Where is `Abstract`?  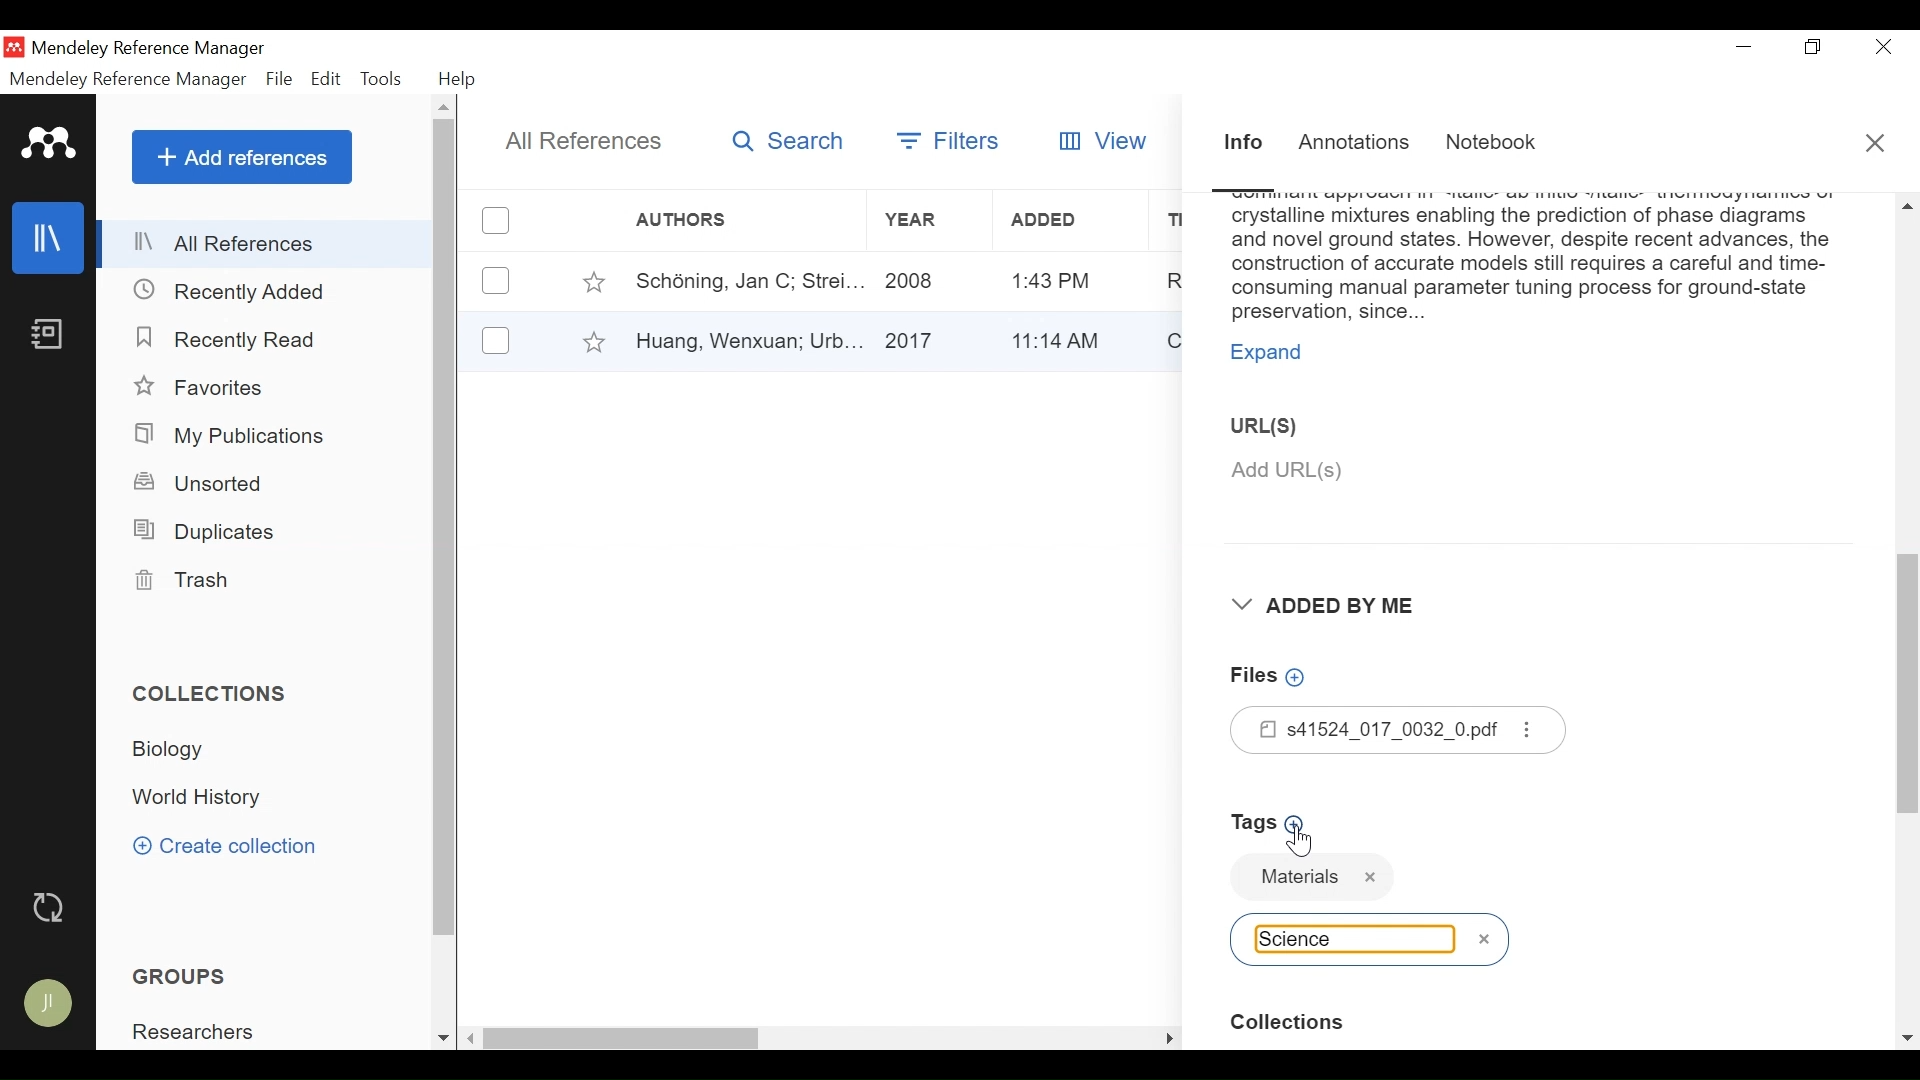
Abstract is located at coordinates (1532, 260).